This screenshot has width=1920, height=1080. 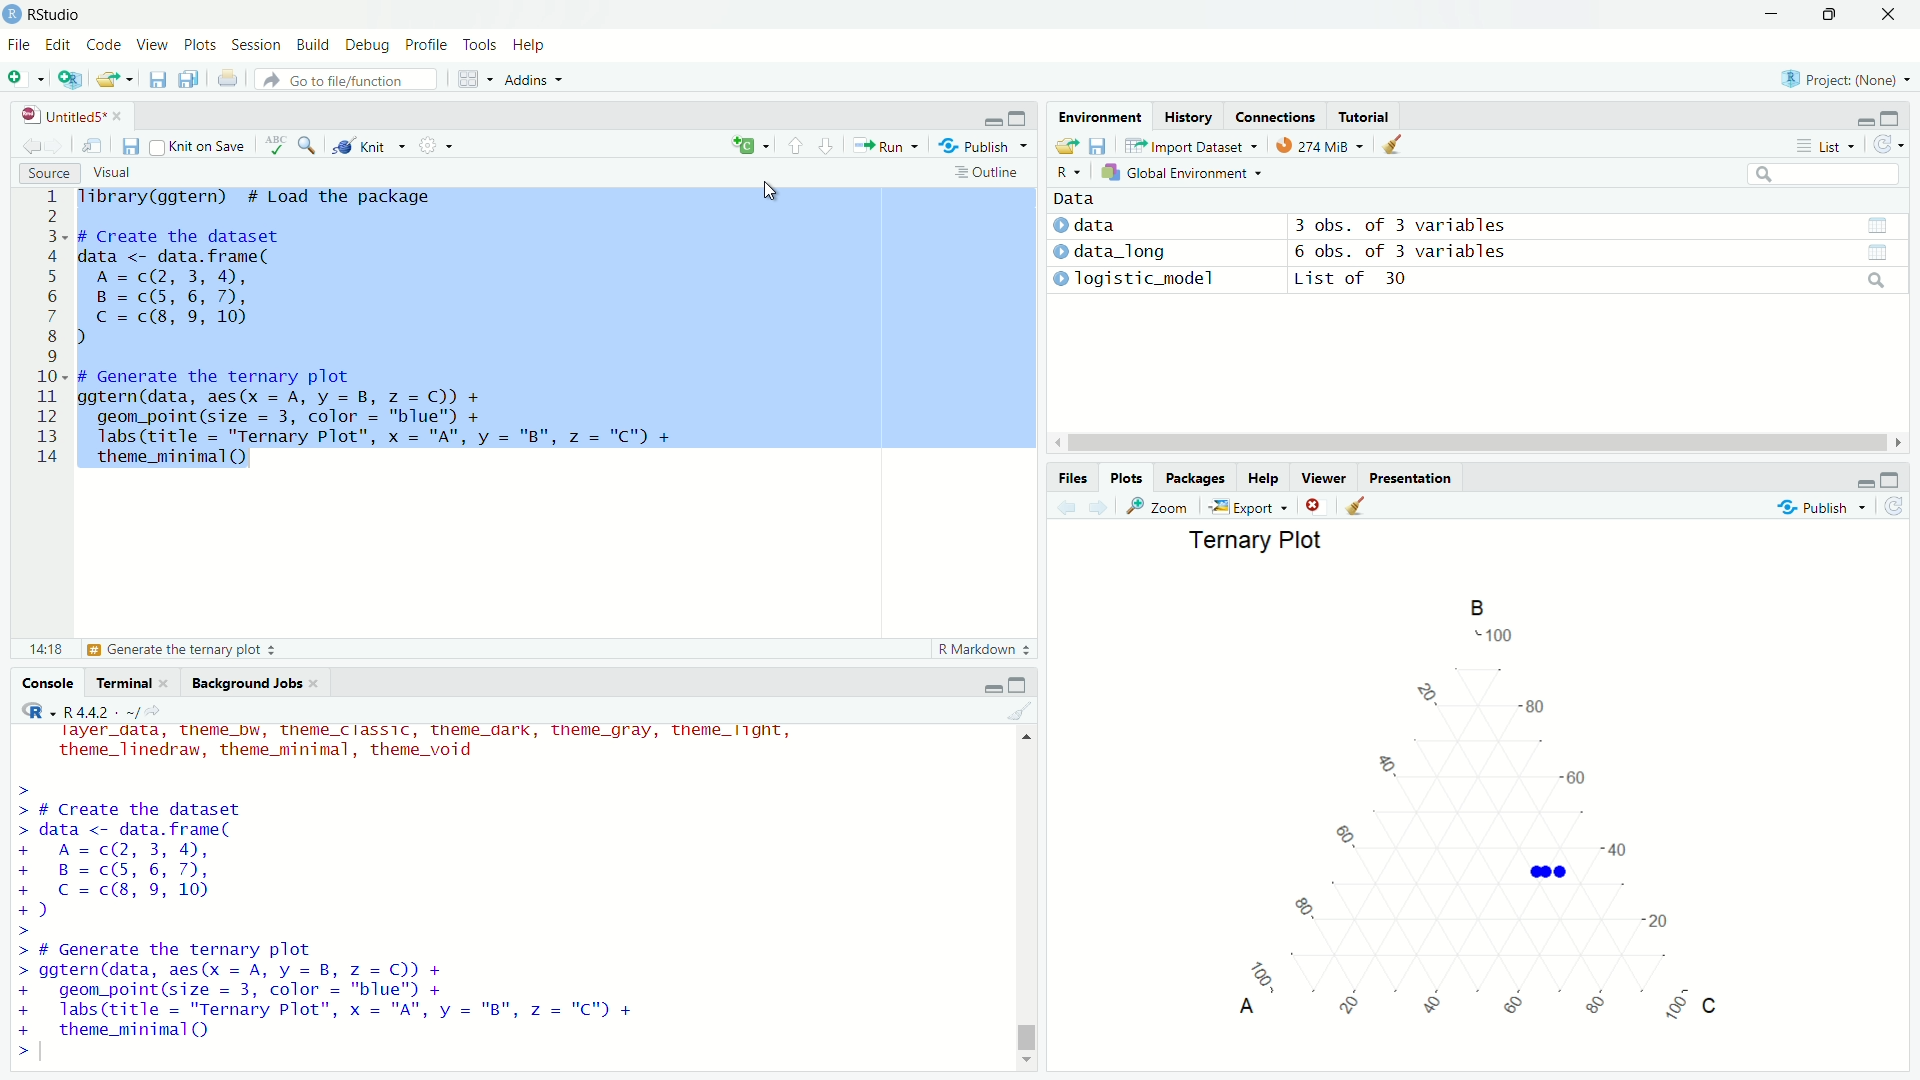 What do you see at coordinates (1888, 148) in the screenshot?
I see `refresh` at bounding box center [1888, 148].